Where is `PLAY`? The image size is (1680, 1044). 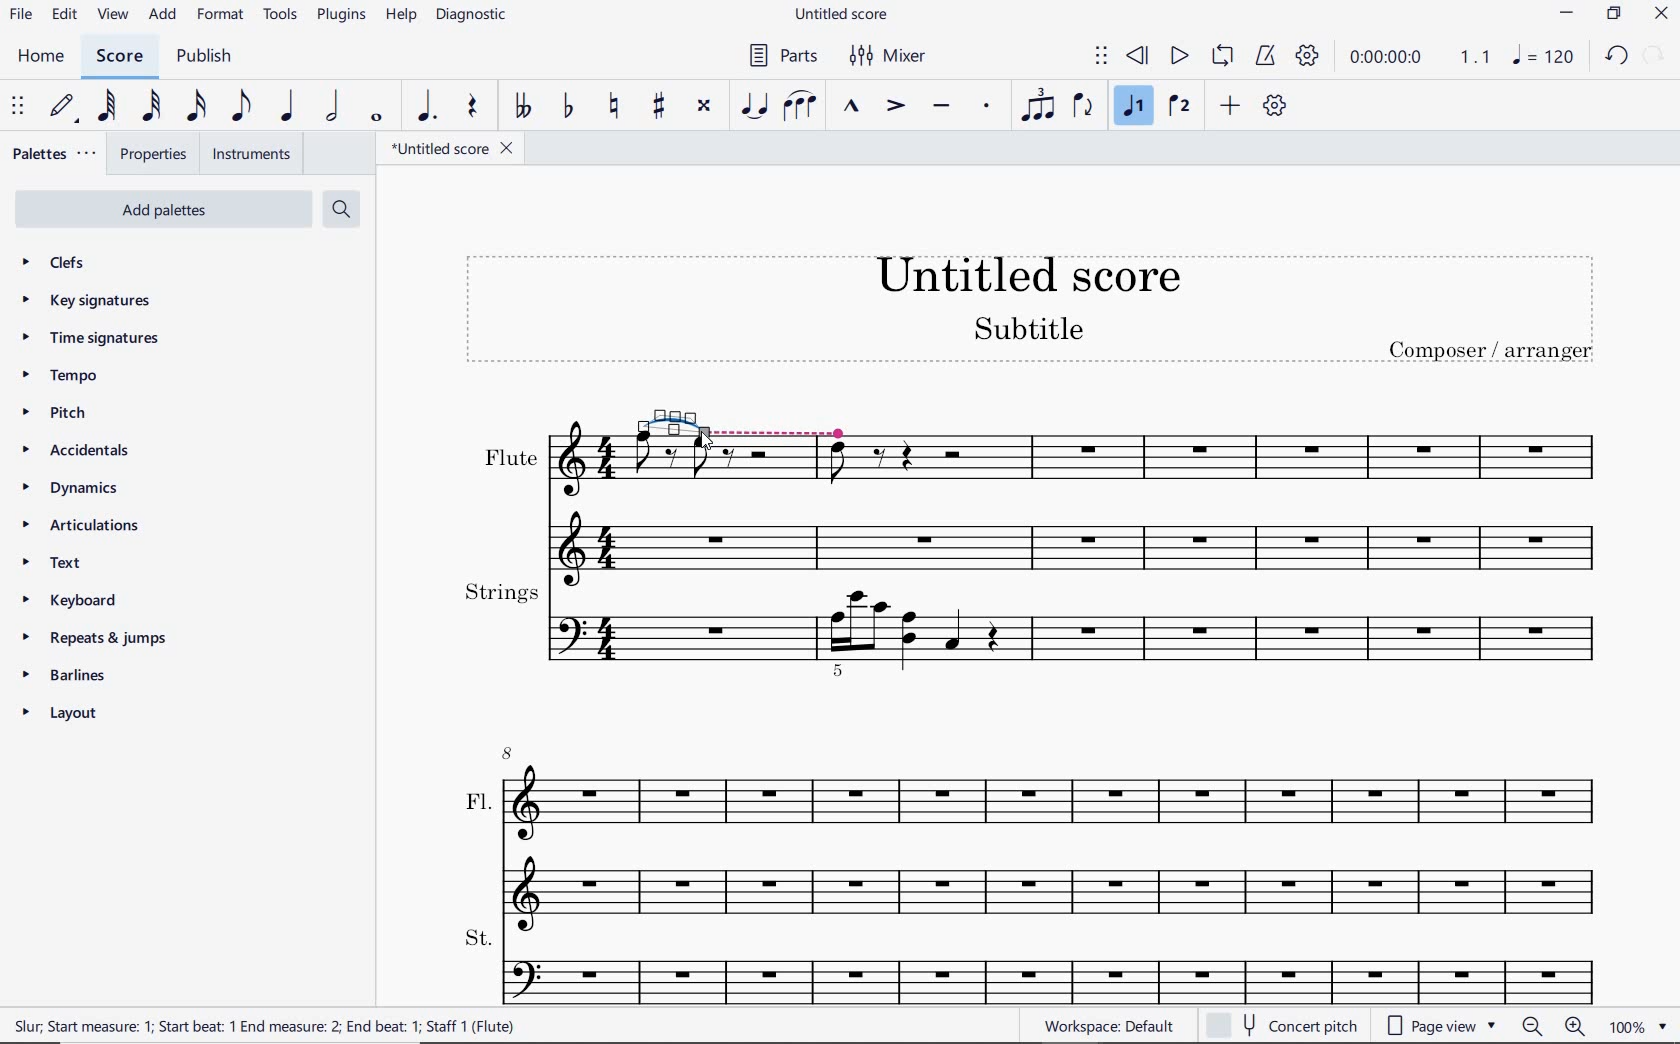
PLAY is located at coordinates (1179, 54).